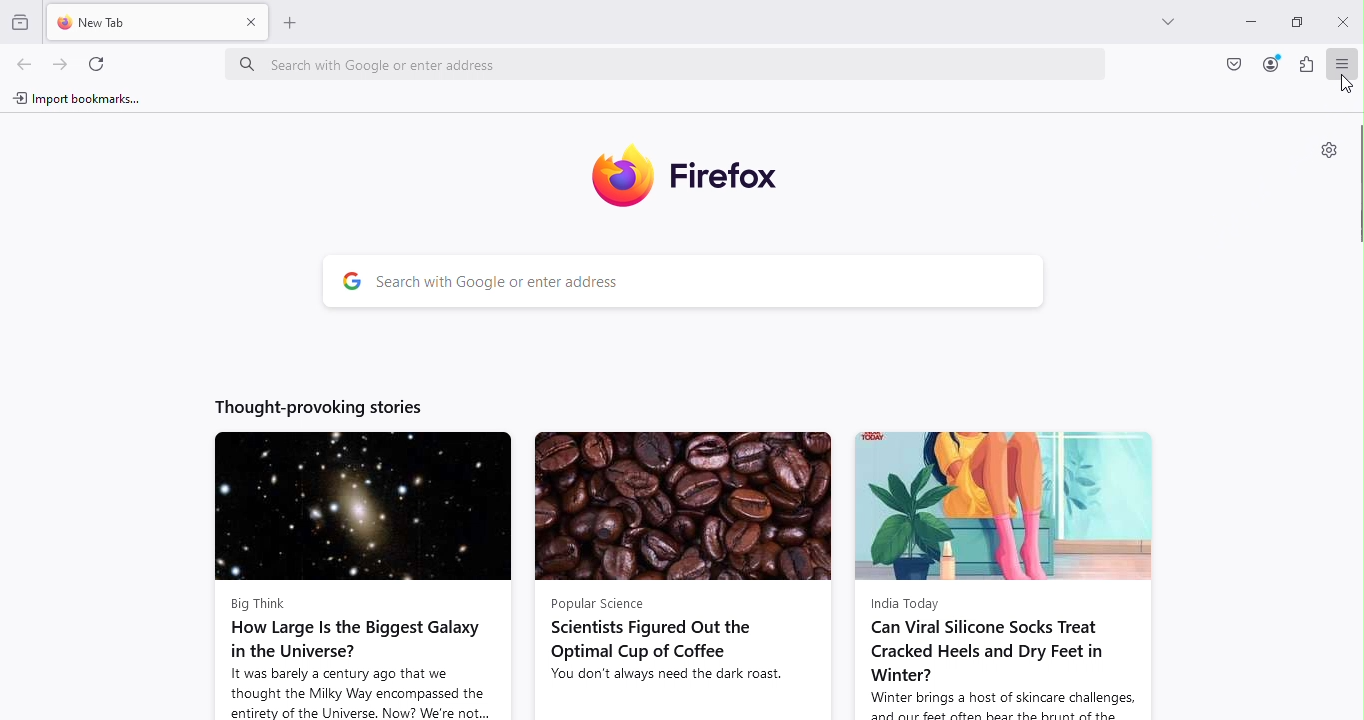 This screenshot has width=1364, height=720. What do you see at coordinates (58, 63) in the screenshot?
I see `Go forward one page` at bounding box center [58, 63].